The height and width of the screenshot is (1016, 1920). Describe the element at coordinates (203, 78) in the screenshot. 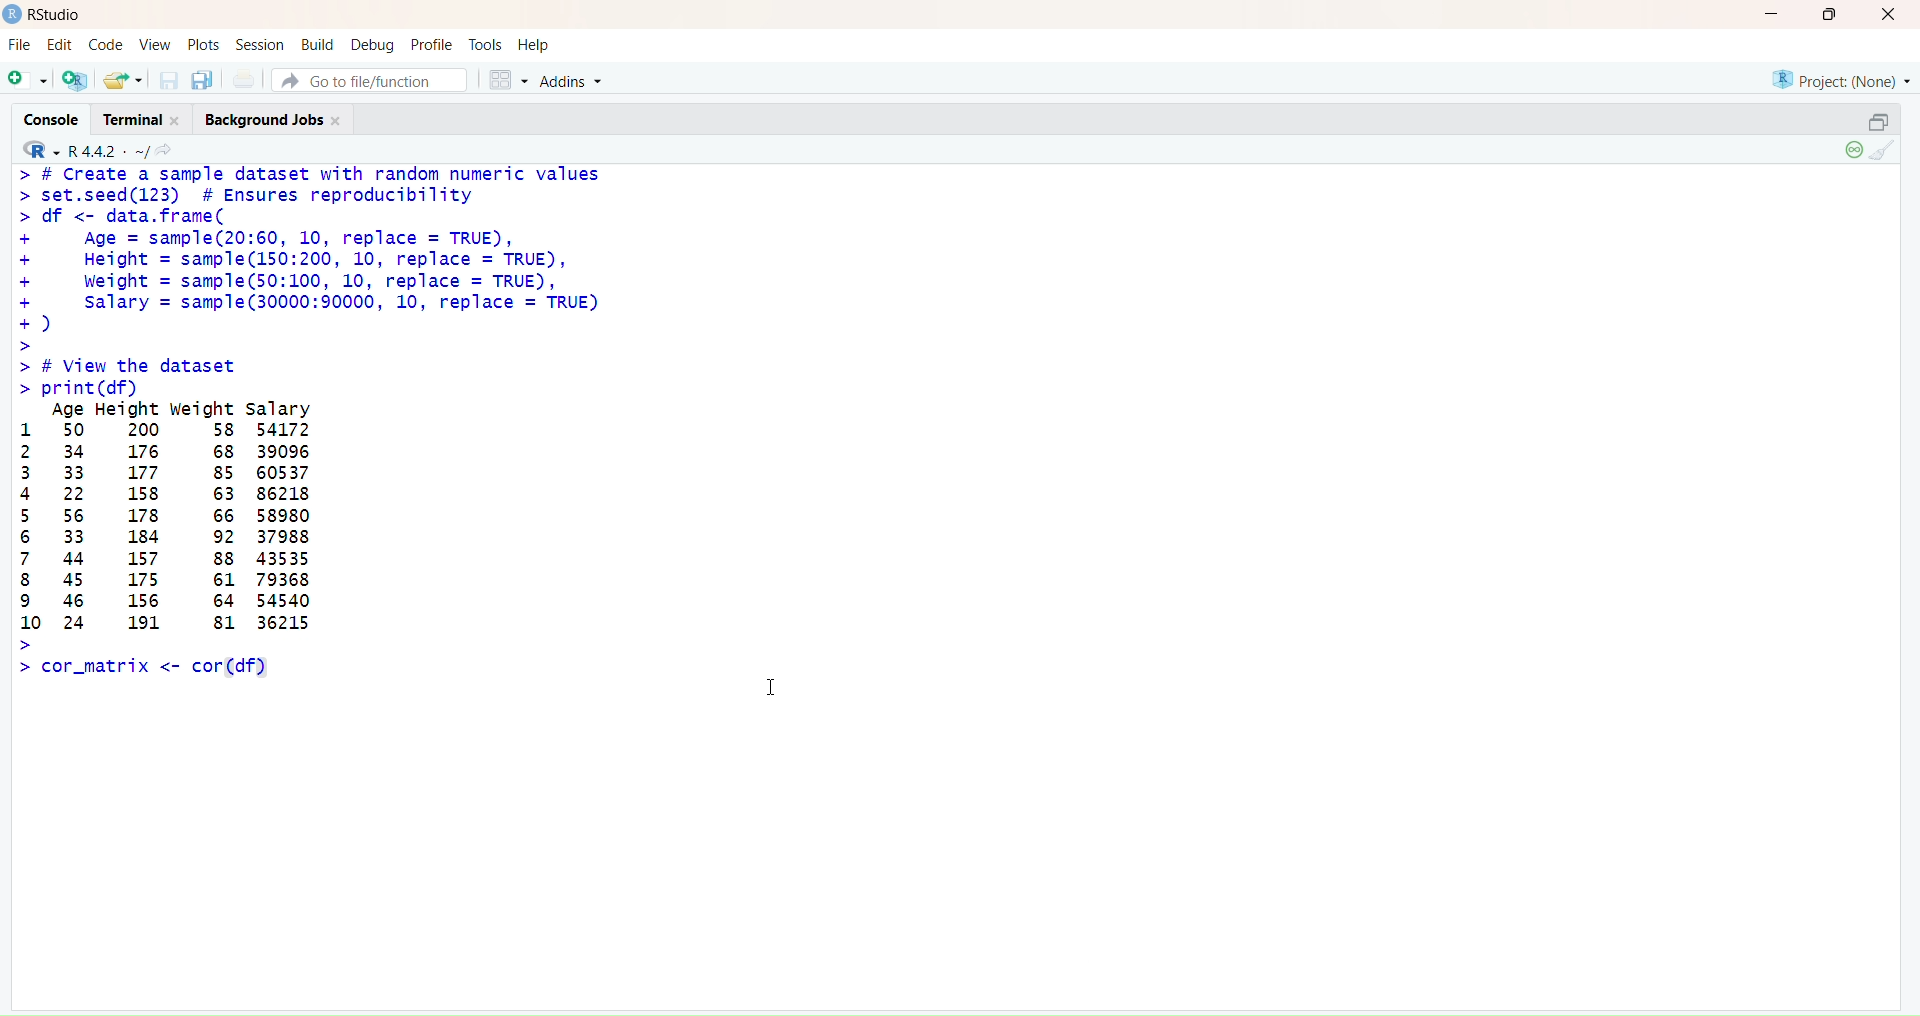

I see `Save all open documents (Ctrl + Alt + S)` at that location.